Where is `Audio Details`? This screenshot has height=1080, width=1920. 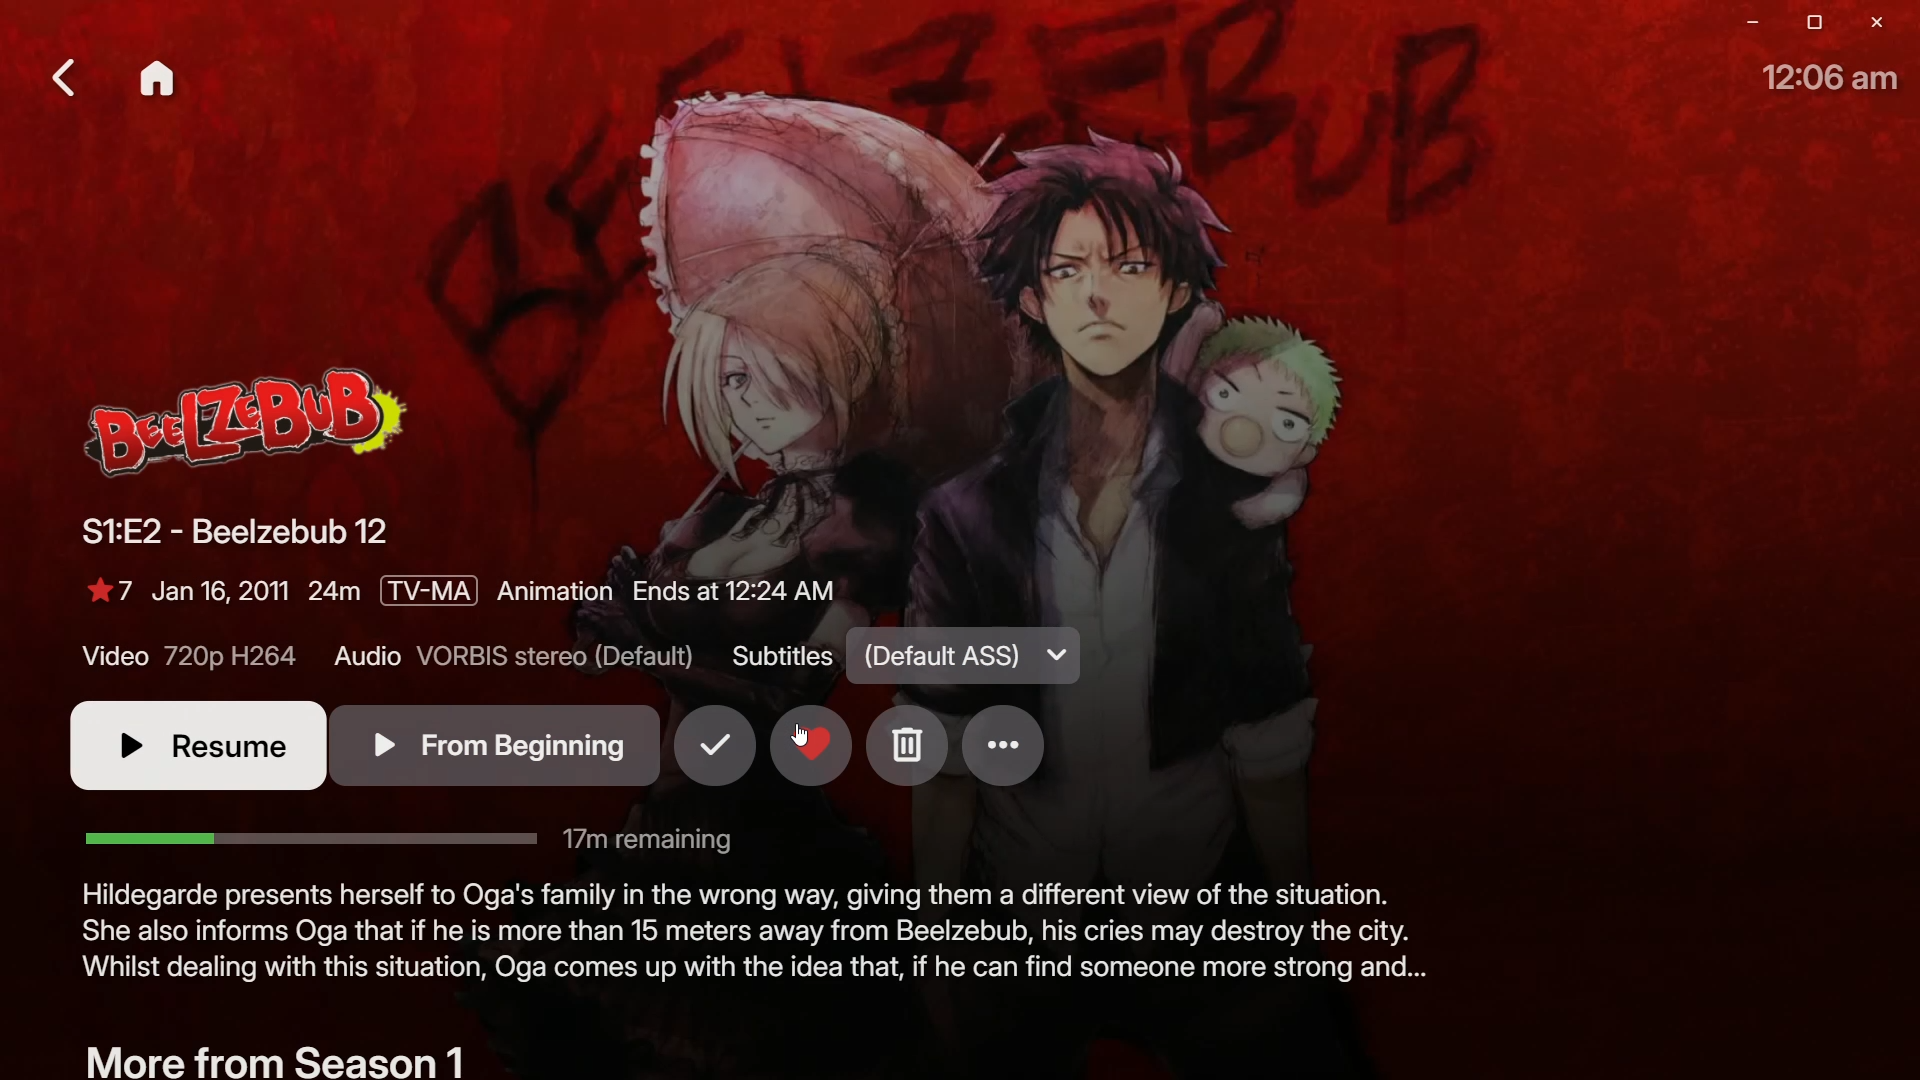 Audio Details is located at coordinates (514, 660).